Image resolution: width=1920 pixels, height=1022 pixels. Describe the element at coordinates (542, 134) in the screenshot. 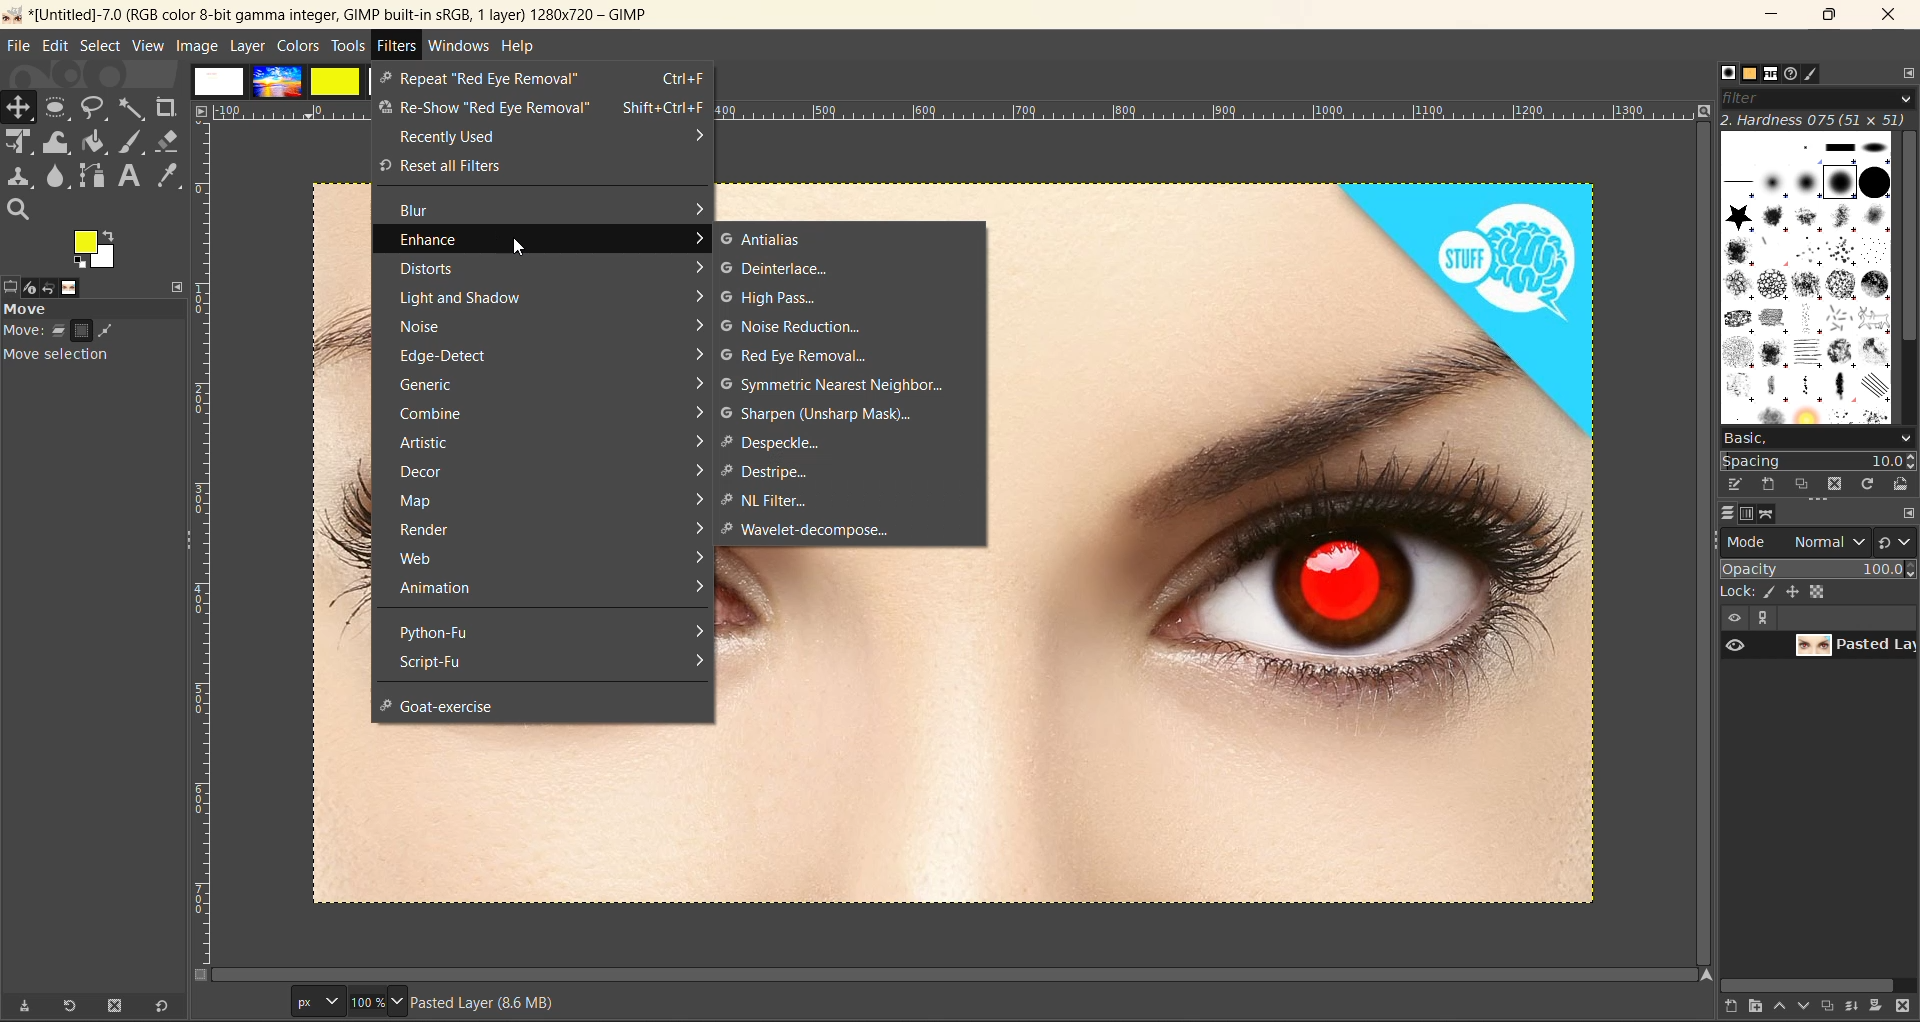

I see `recently used` at that location.